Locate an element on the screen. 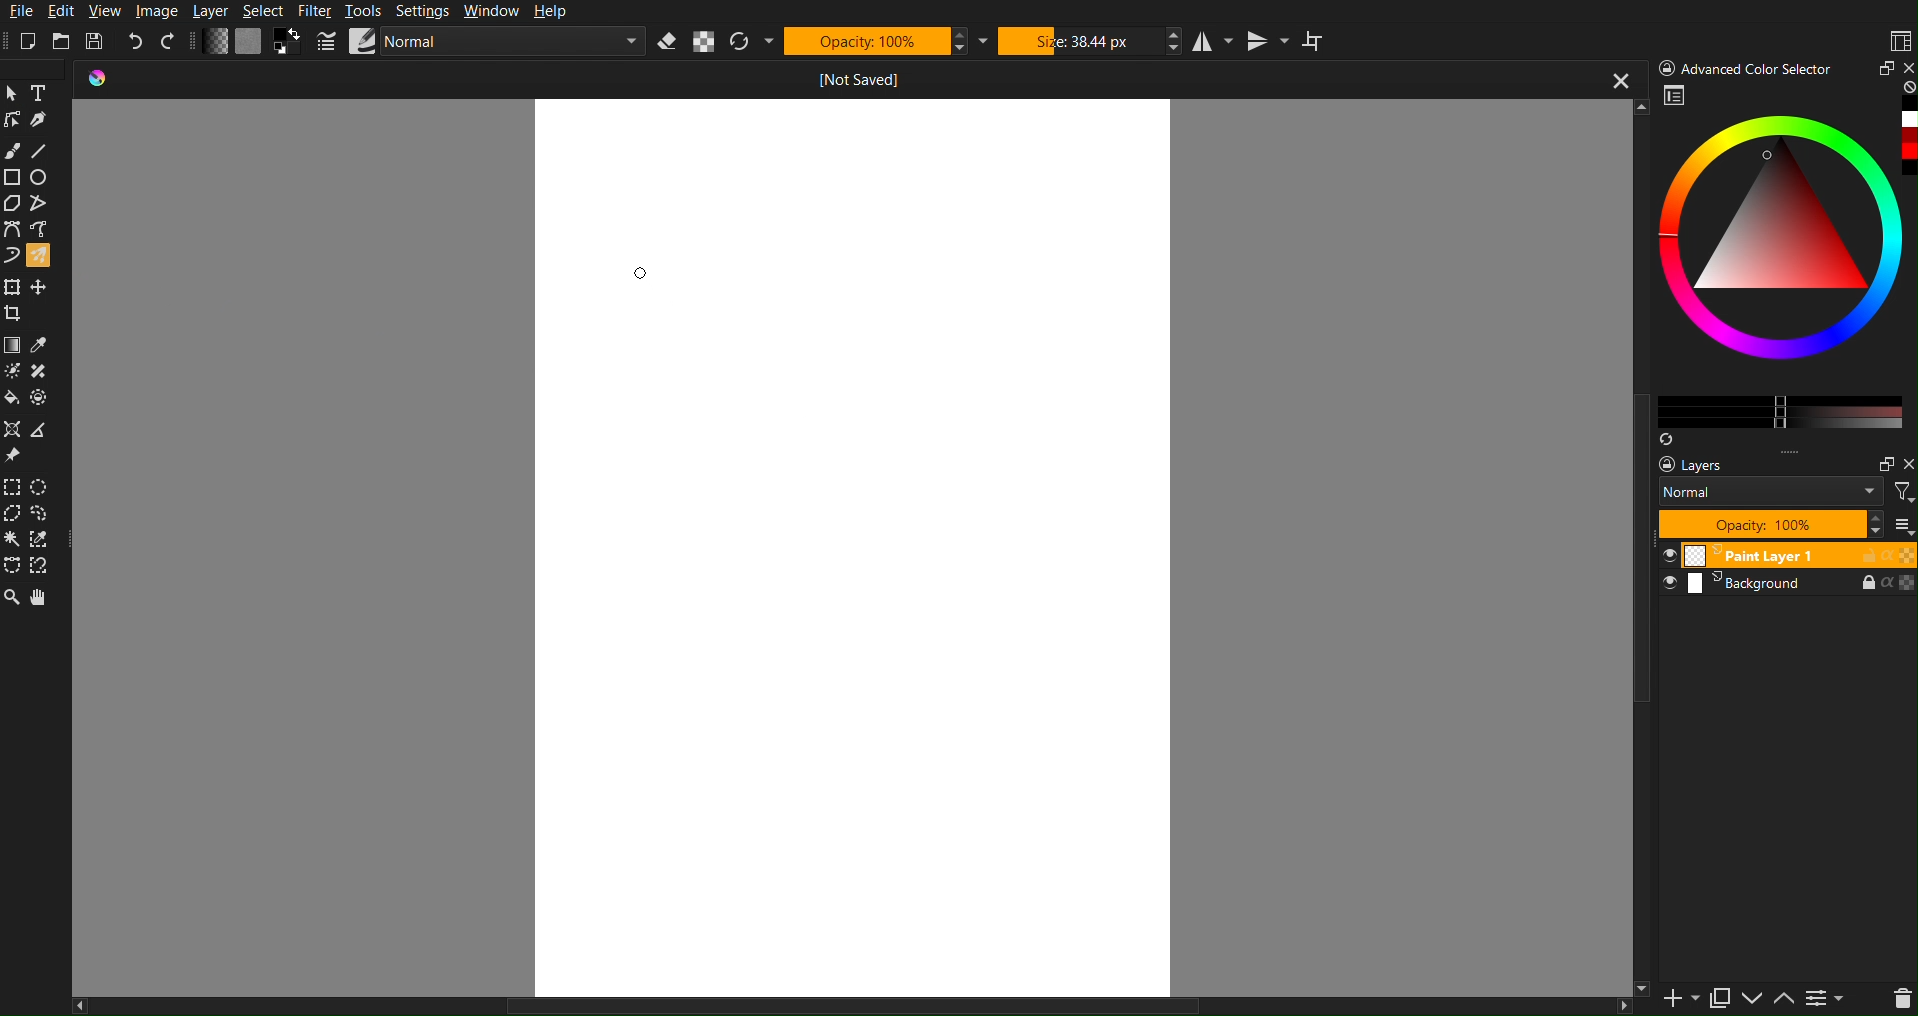  Free shape selection tool is located at coordinates (47, 513).